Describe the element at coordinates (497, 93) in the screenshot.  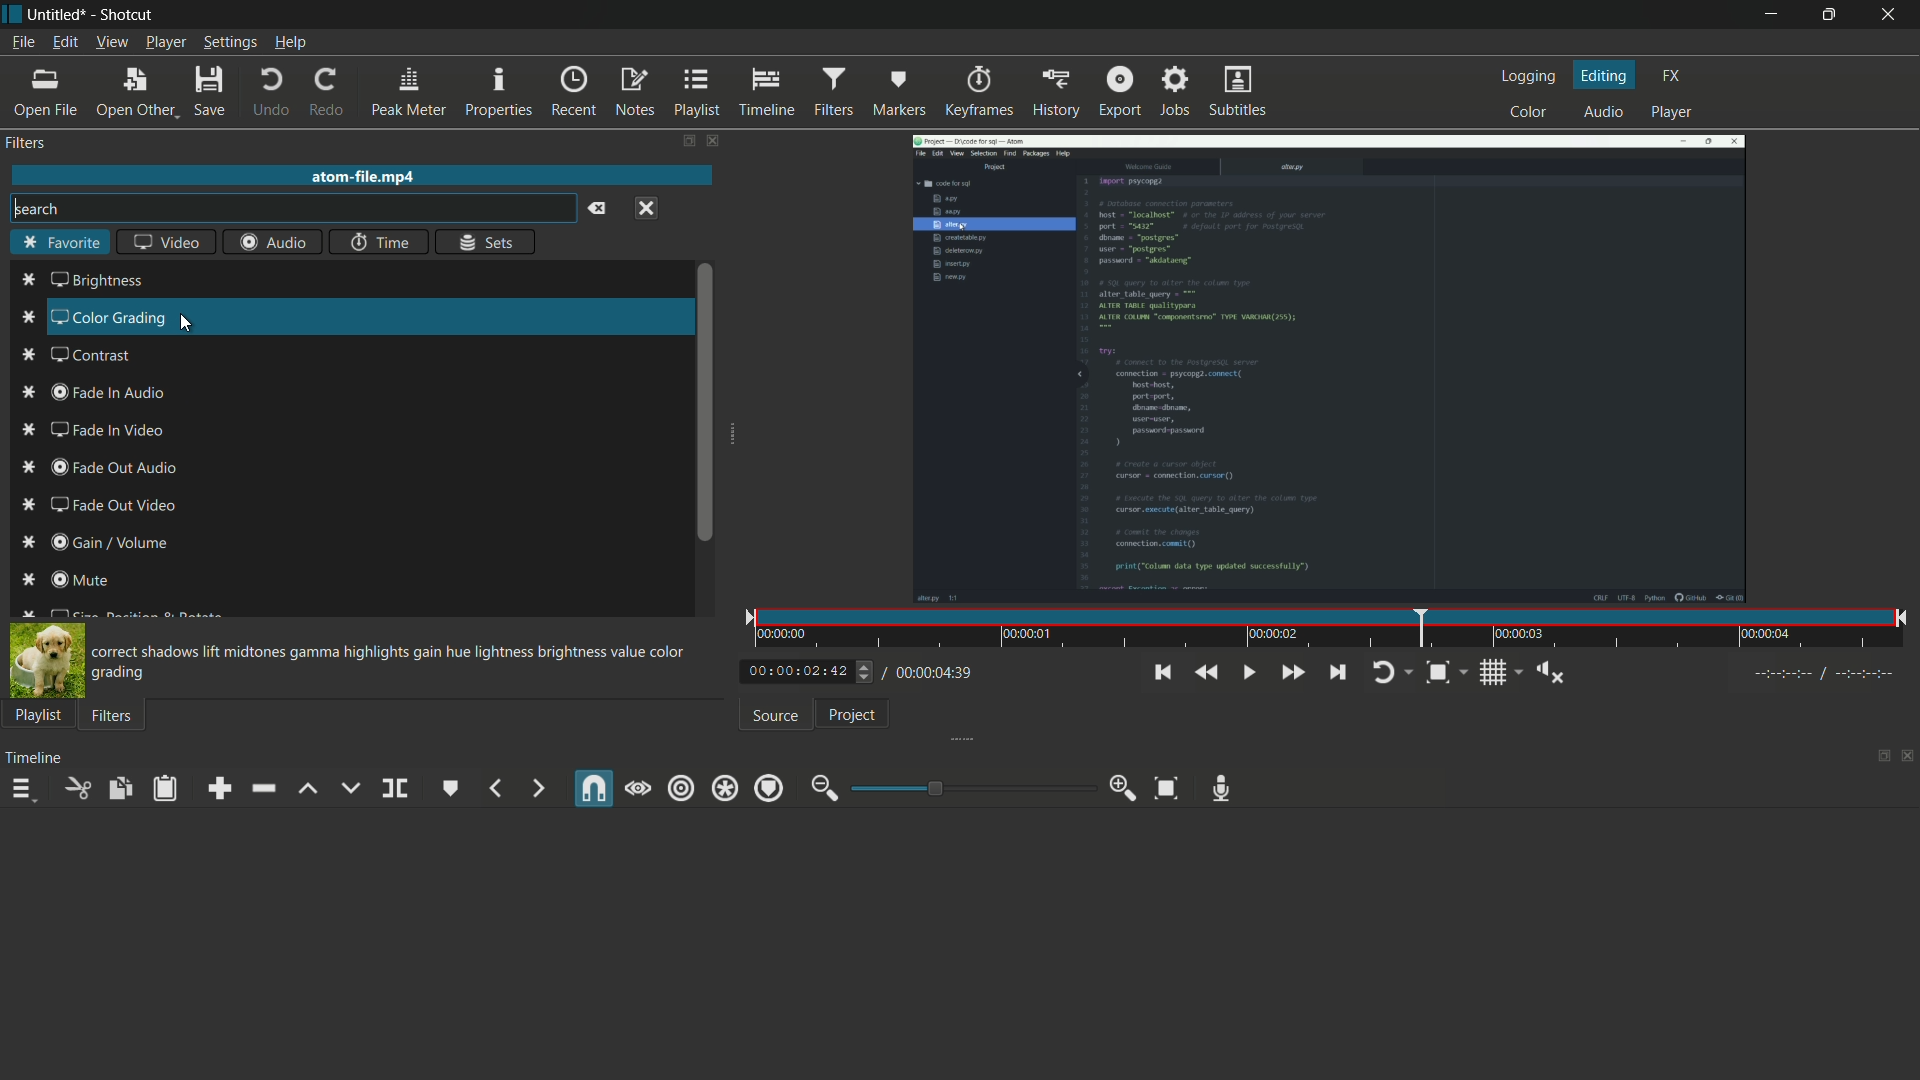
I see `properties` at that location.